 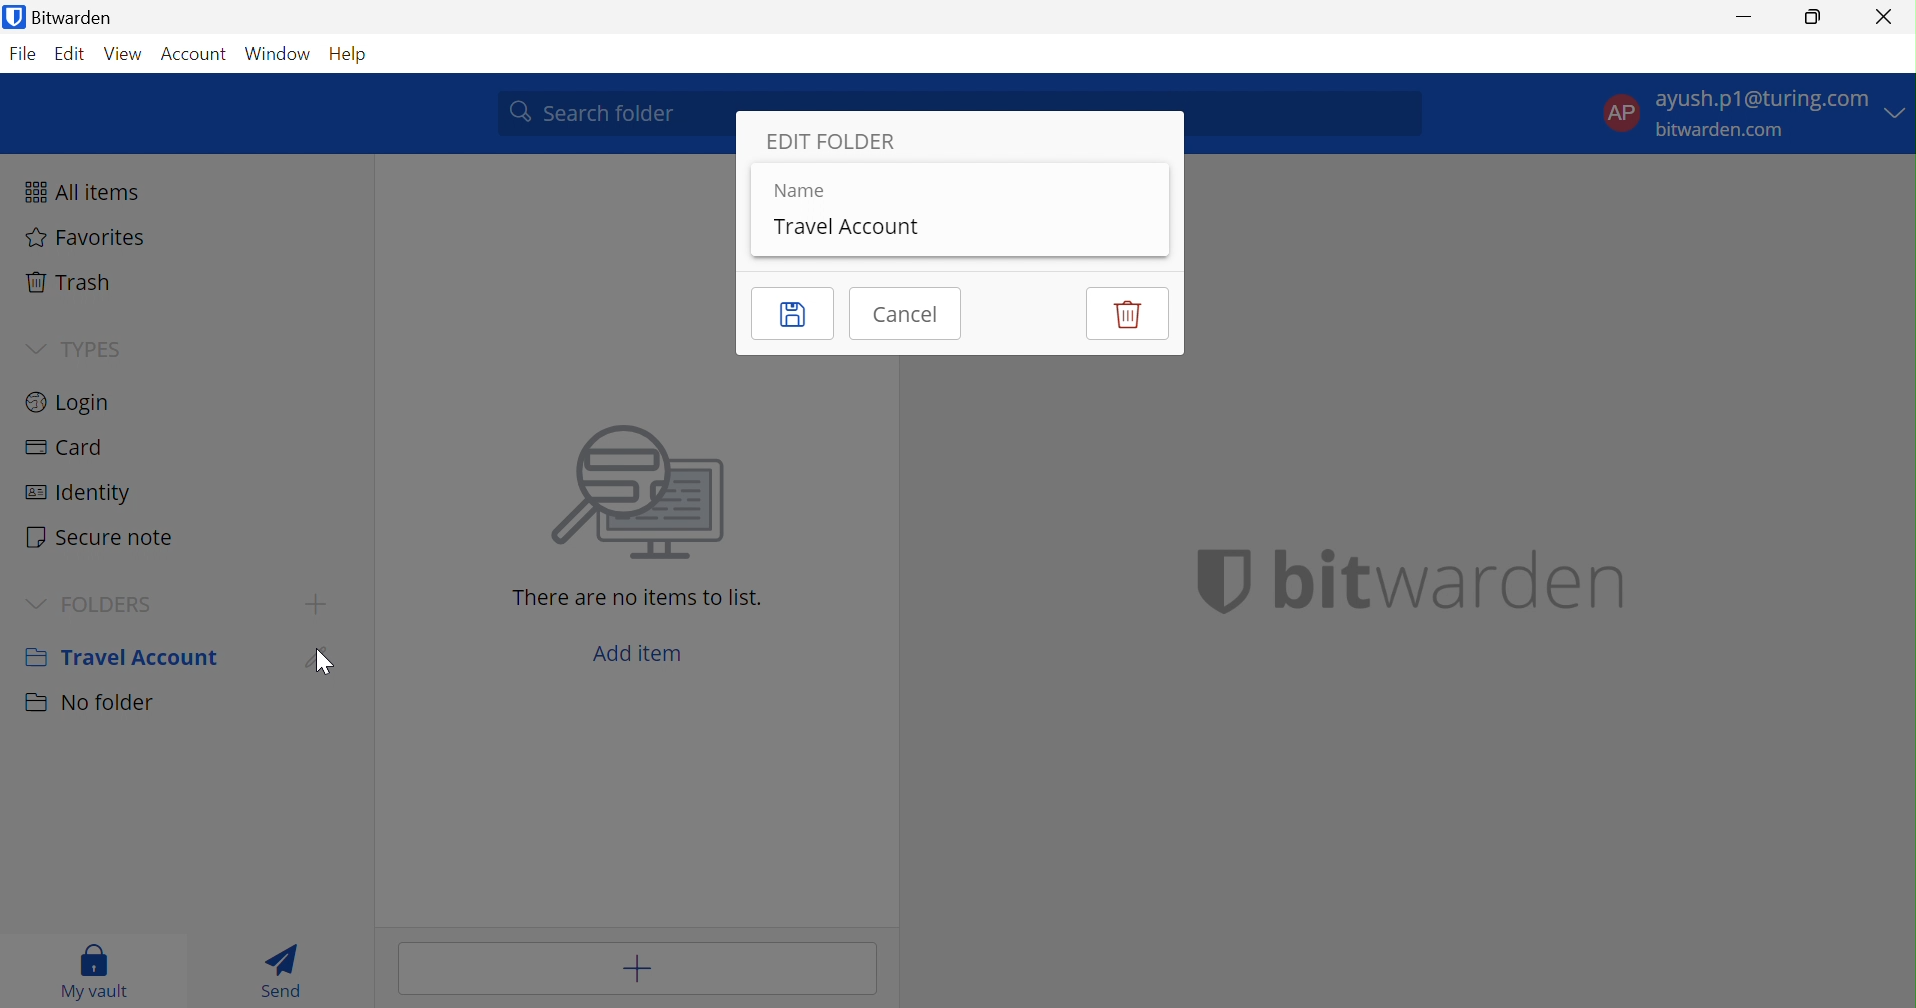 What do you see at coordinates (322, 667) in the screenshot?
I see `cursor` at bounding box center [322, 667].